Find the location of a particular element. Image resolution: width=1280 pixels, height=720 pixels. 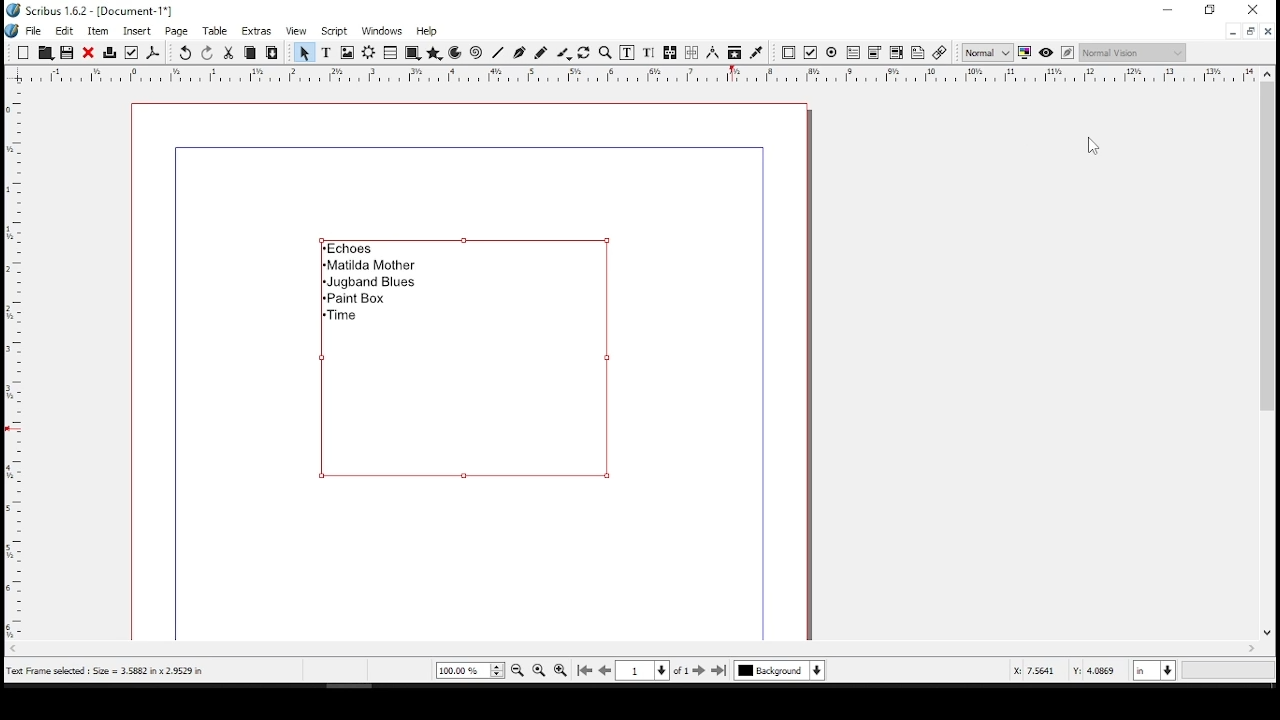

image frame is located at coordinates (347, 53).